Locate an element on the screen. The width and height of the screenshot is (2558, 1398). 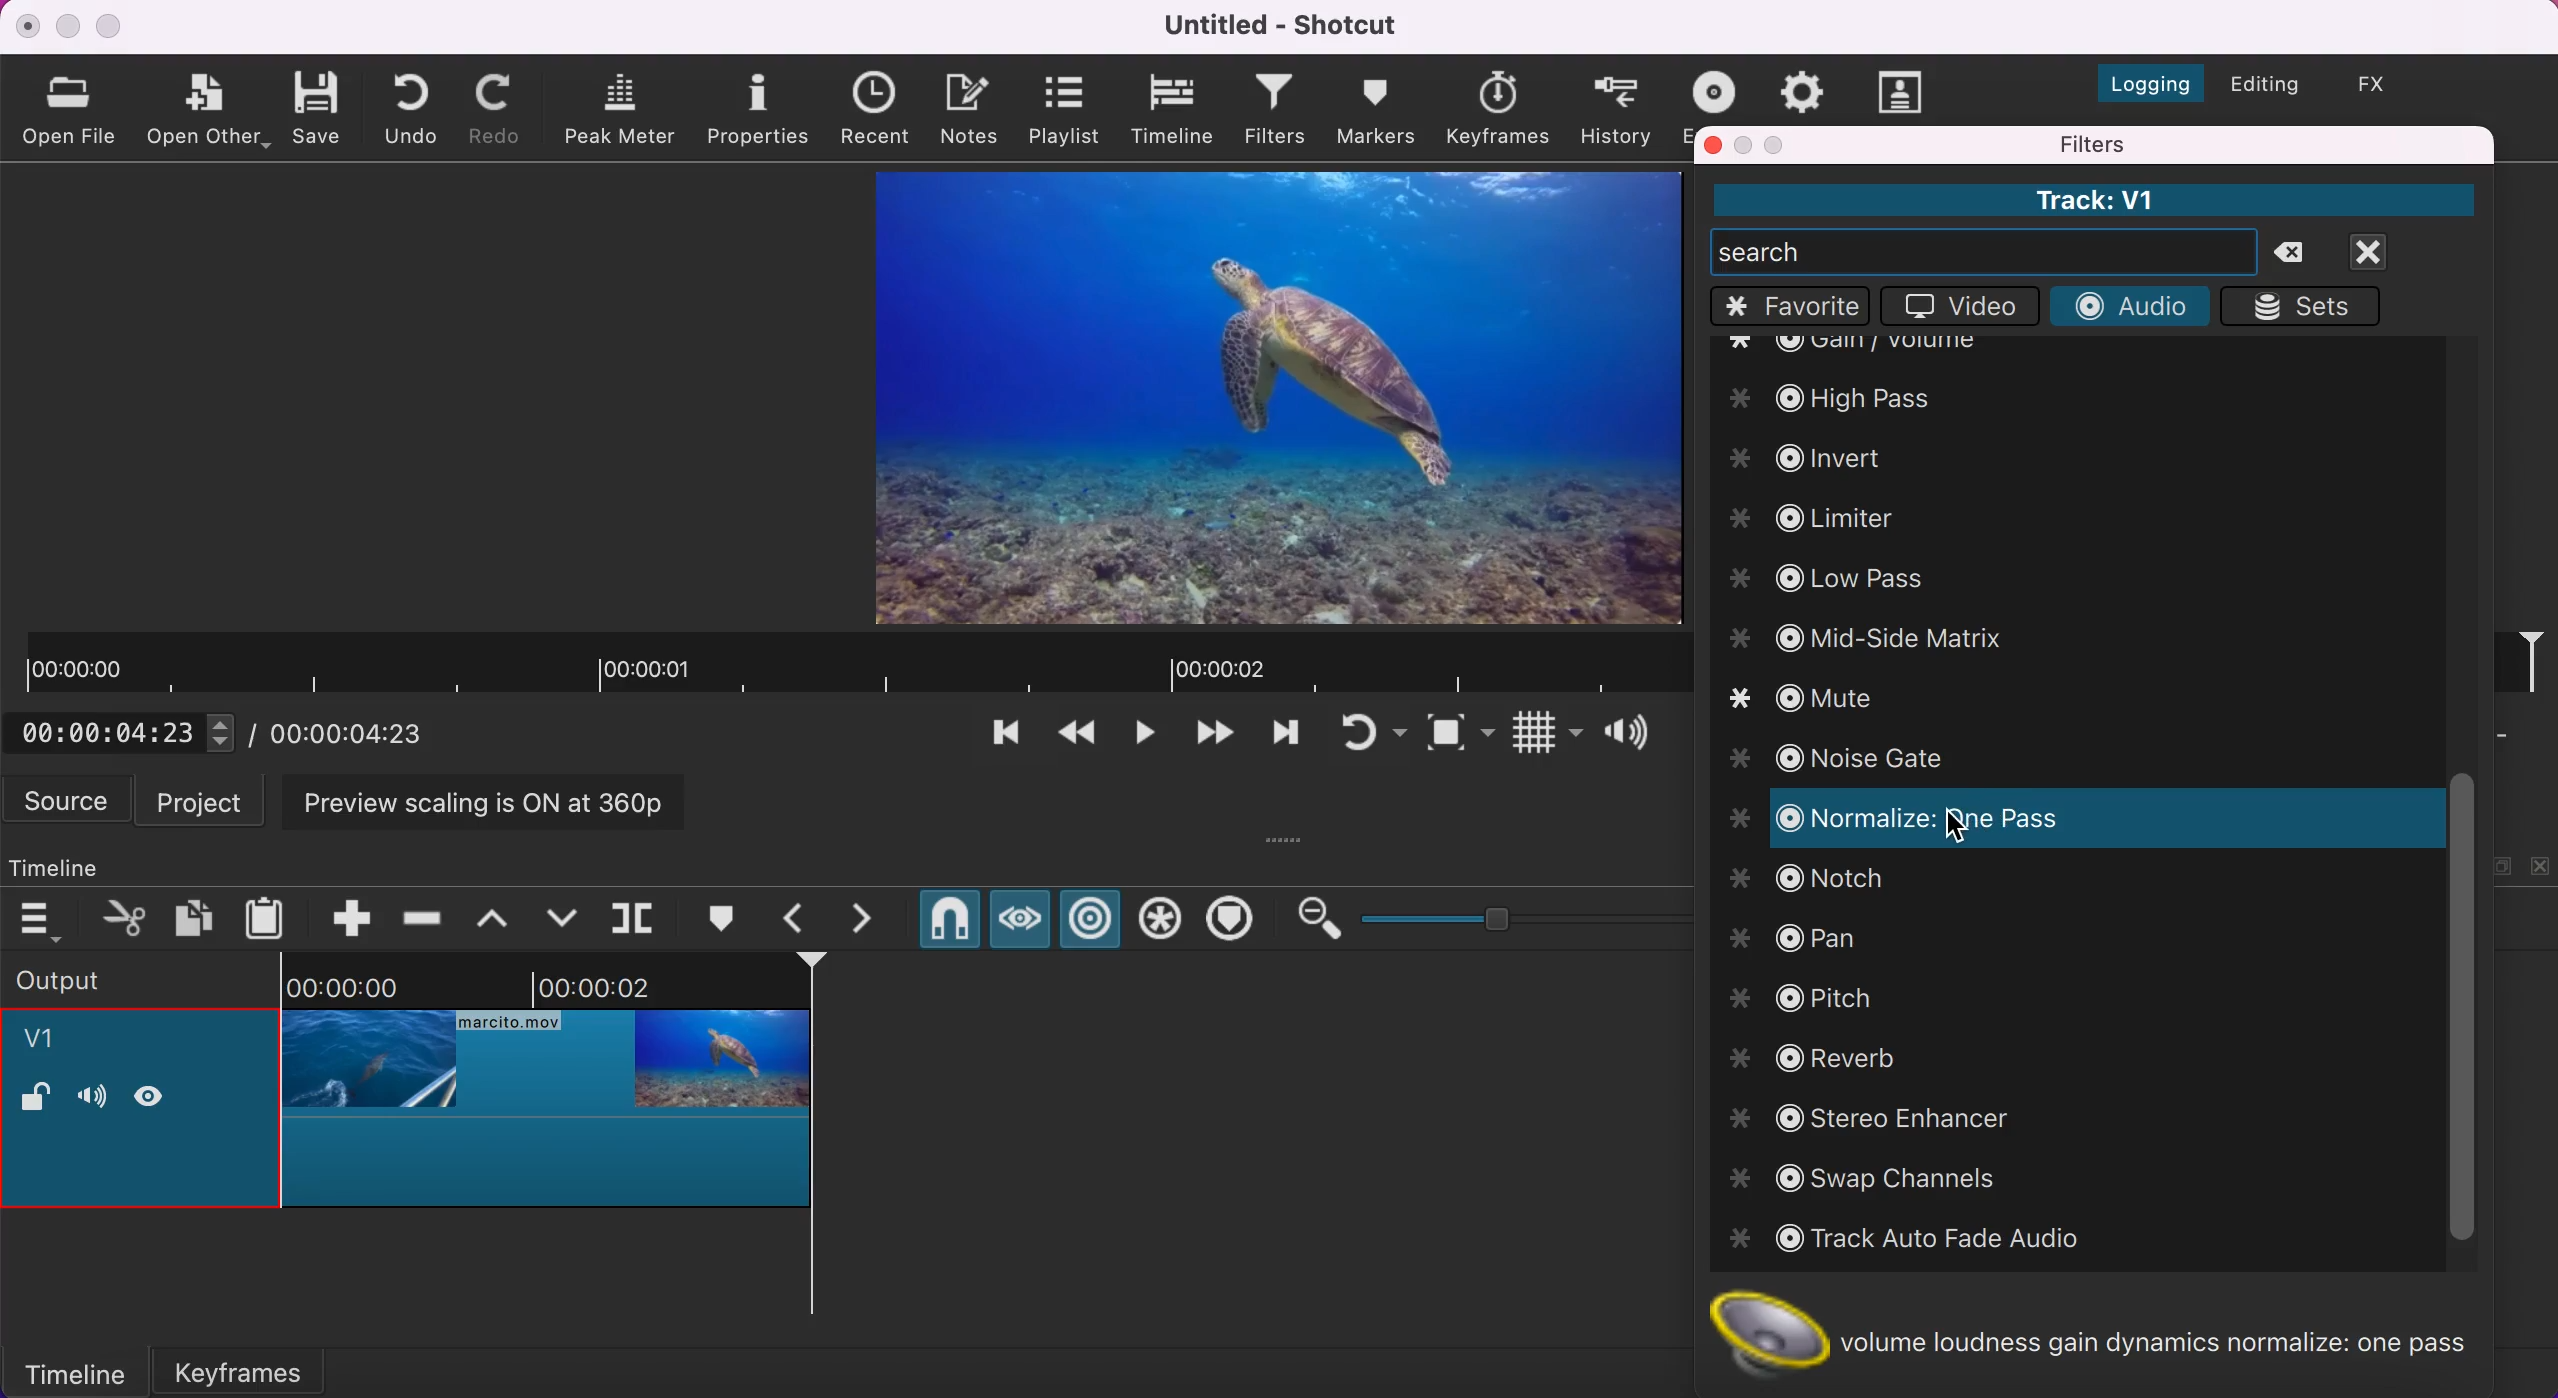
ripple is located at coordinates (1092, 921).